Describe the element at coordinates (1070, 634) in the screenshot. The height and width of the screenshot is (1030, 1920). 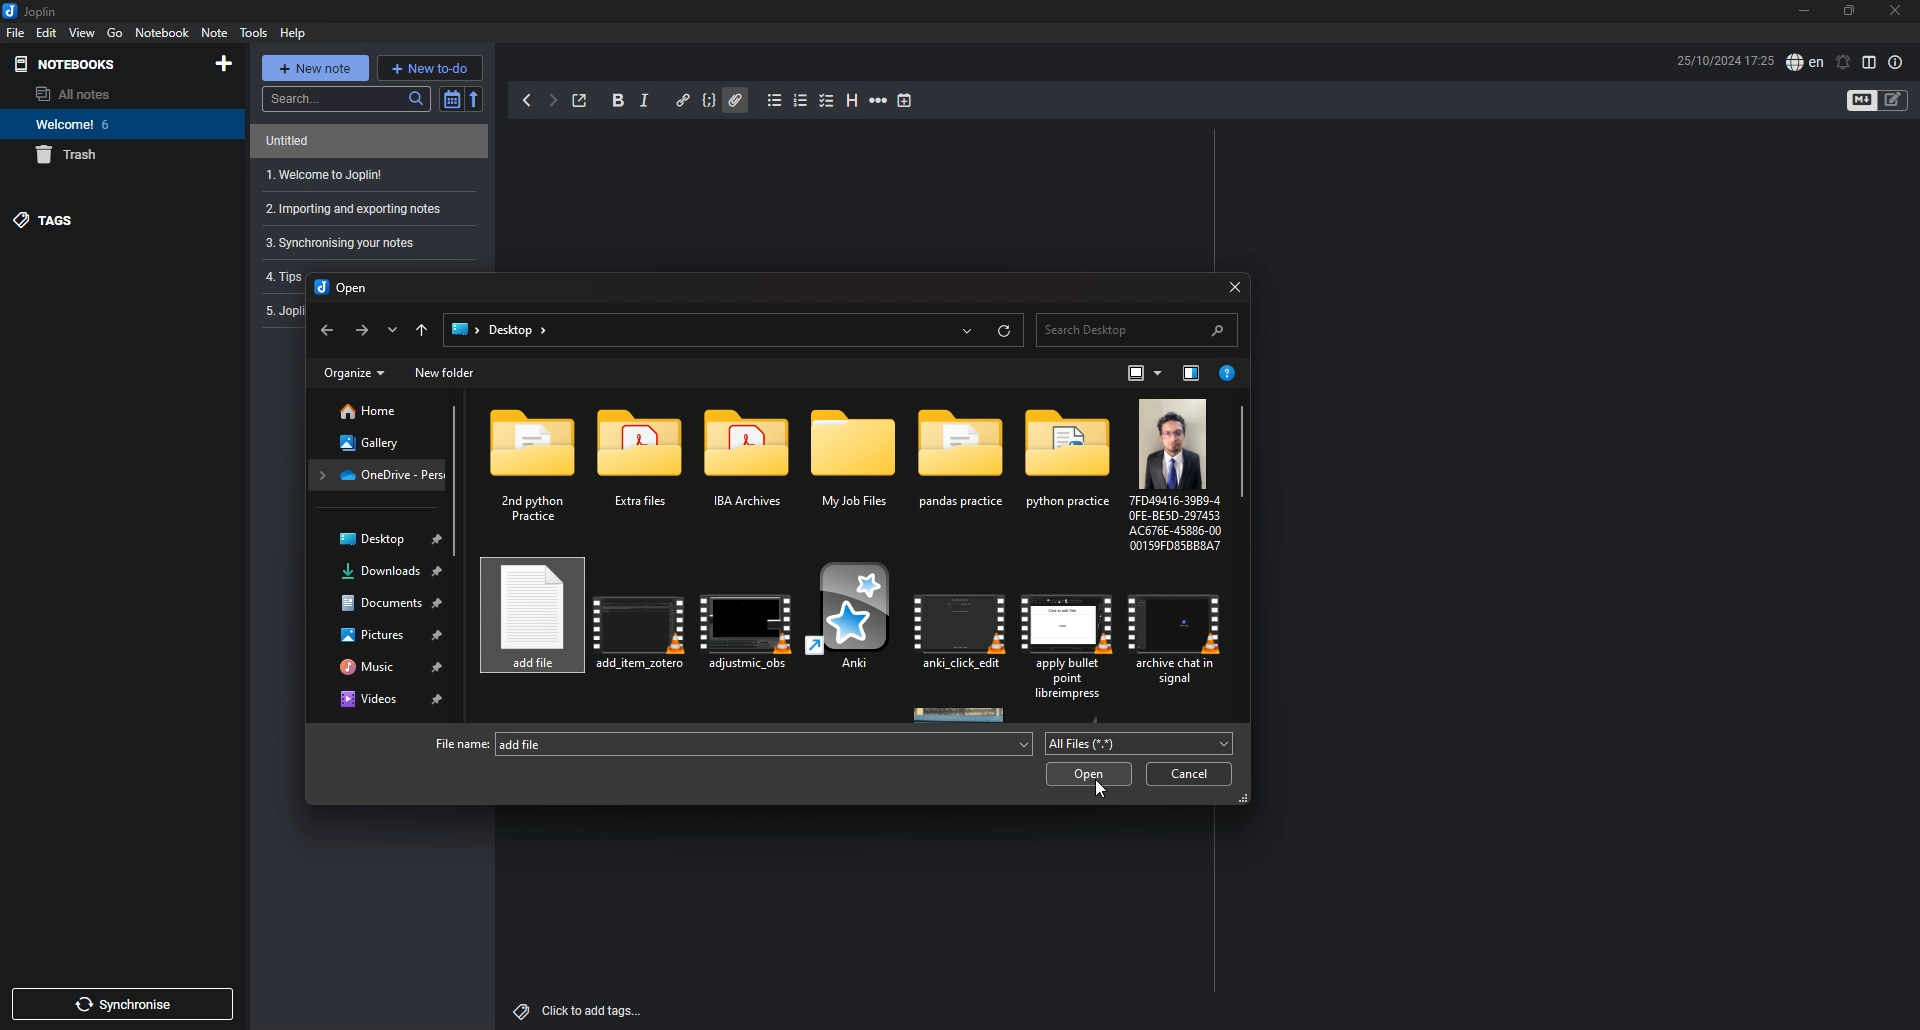
I see `file` at that location.